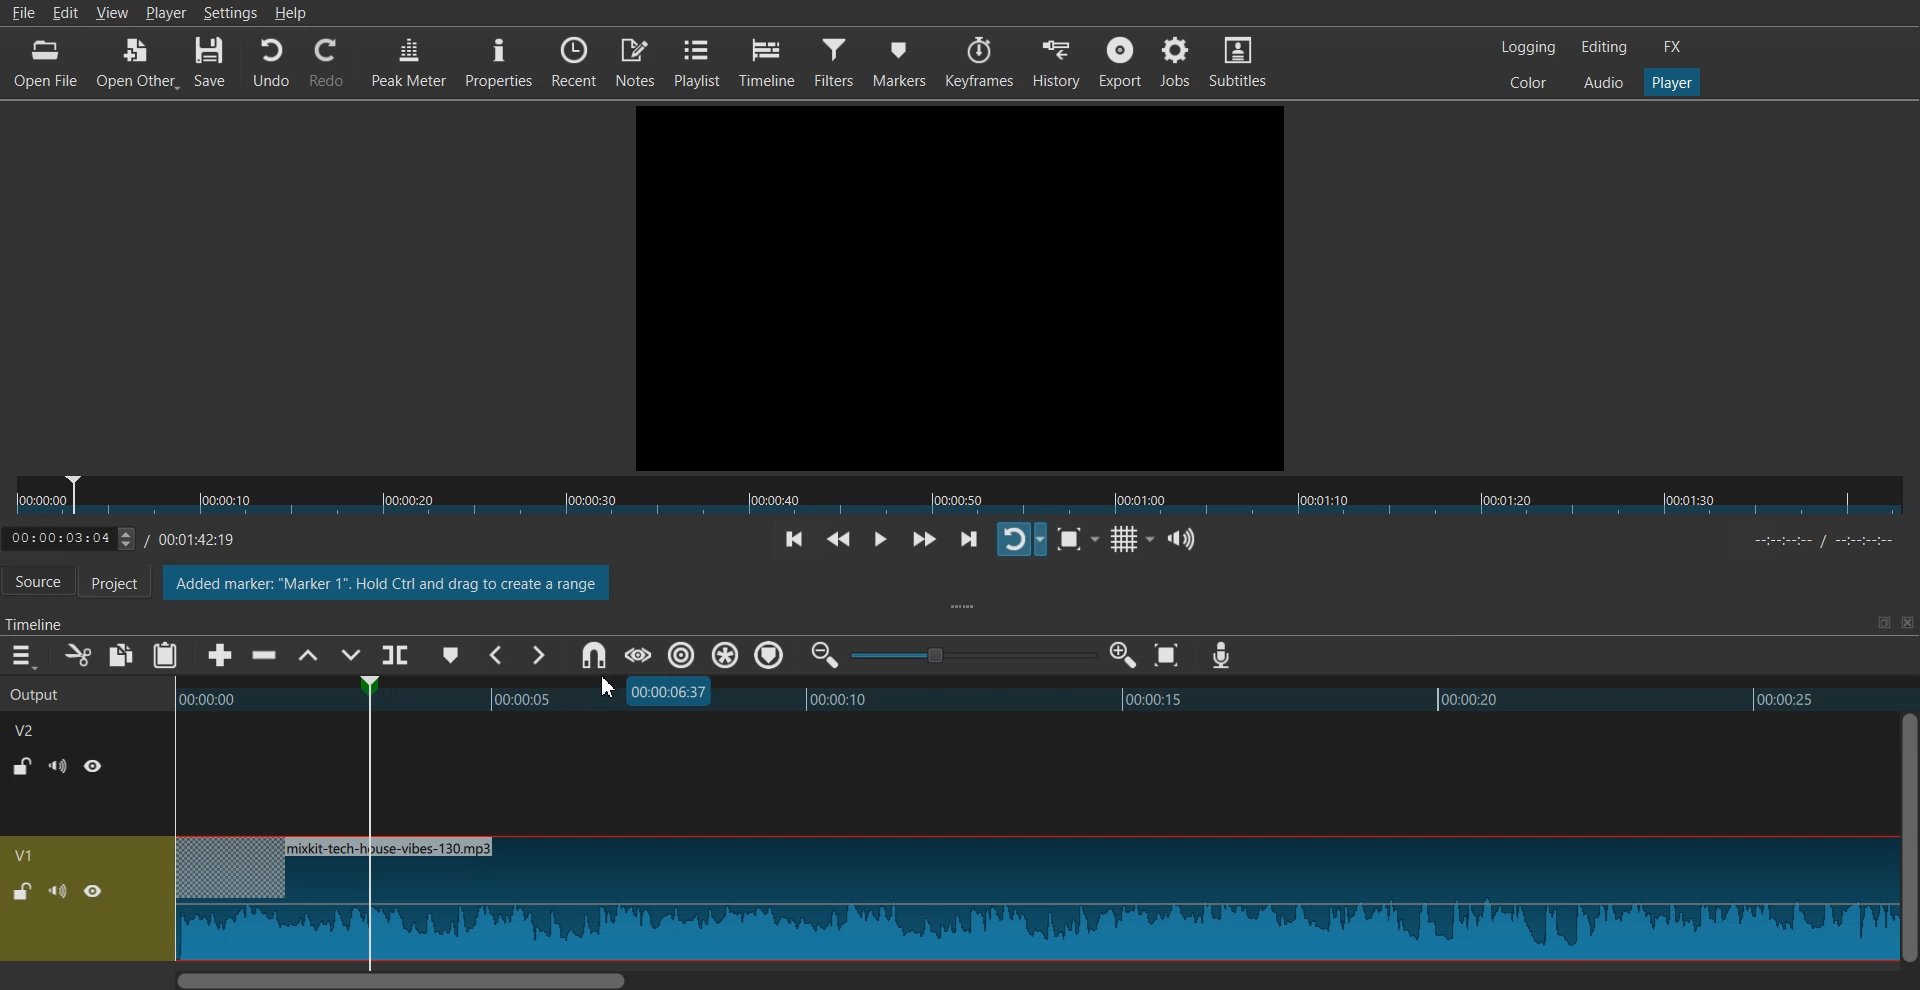  I want to click on Open File, so click(48, 63).